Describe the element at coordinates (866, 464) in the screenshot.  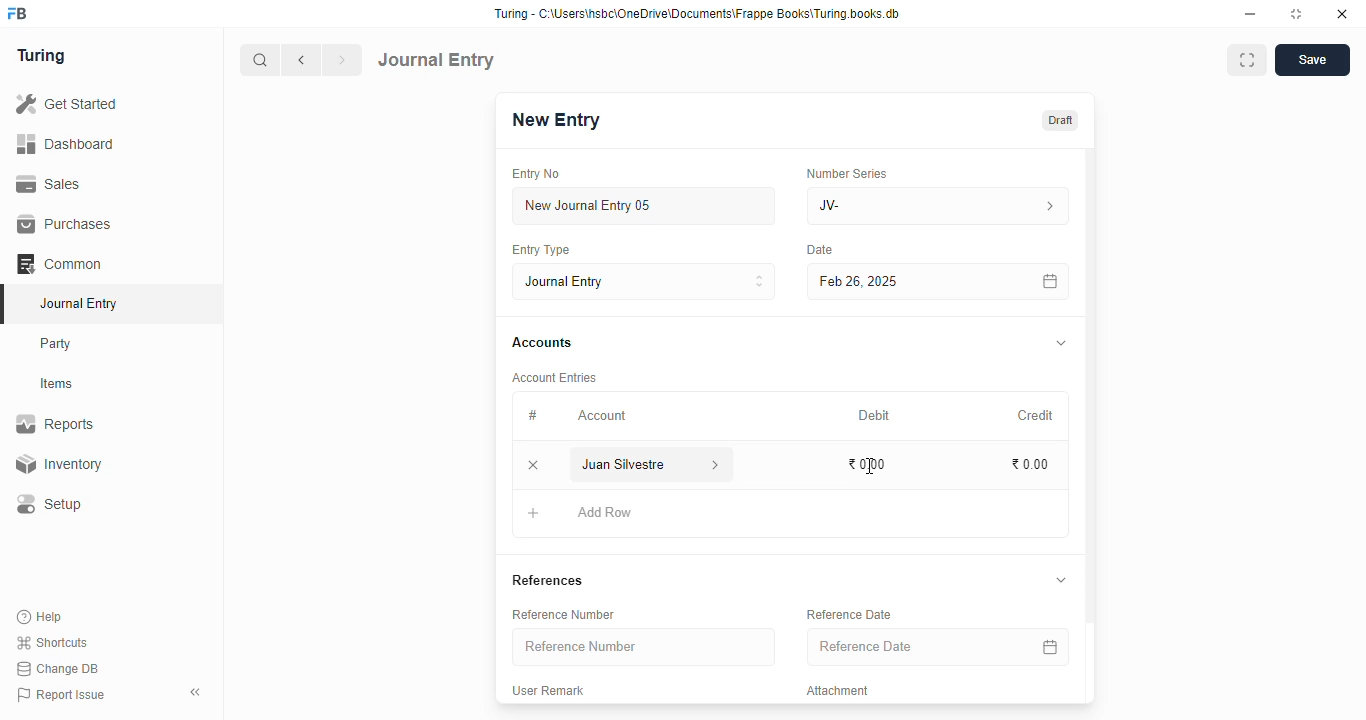
I see `₹0.00` at that location.